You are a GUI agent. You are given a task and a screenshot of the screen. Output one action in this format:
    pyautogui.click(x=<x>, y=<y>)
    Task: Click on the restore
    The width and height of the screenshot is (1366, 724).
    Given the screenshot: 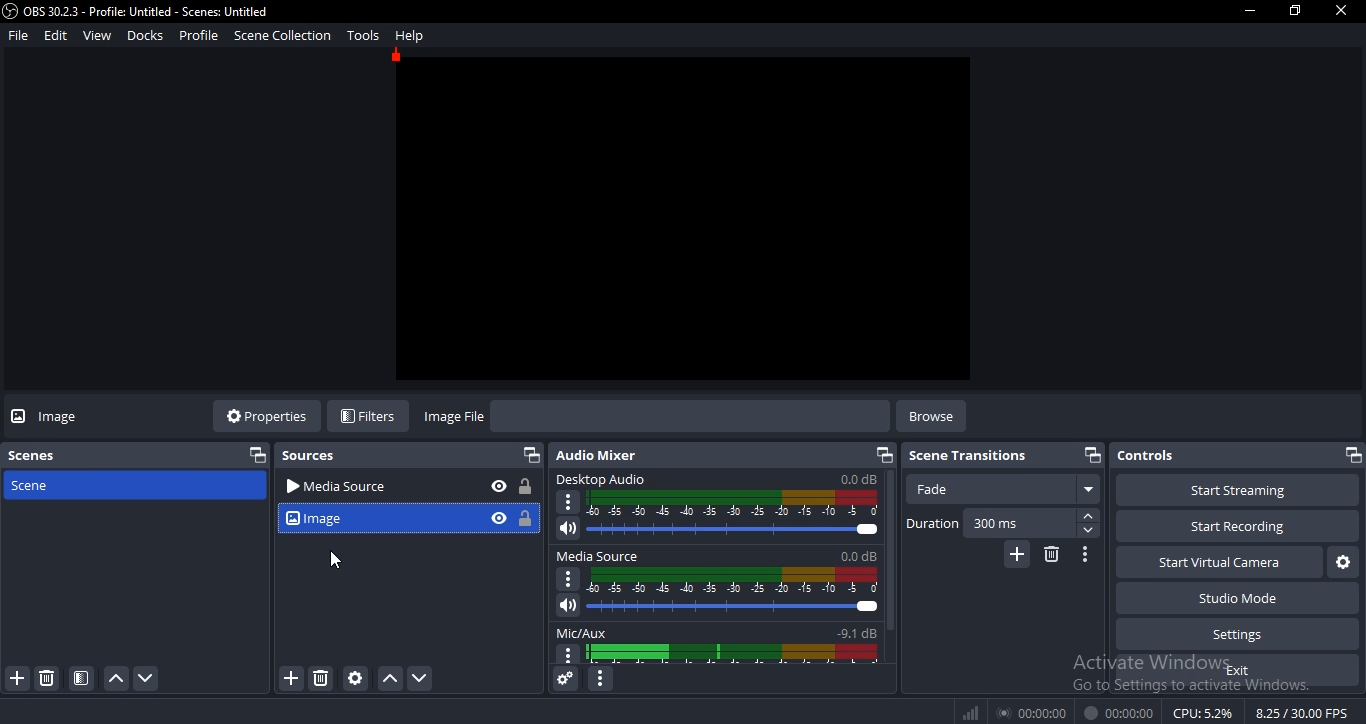 What is the action you would take?
    pyautogui.click(x=1355, y=454)
    